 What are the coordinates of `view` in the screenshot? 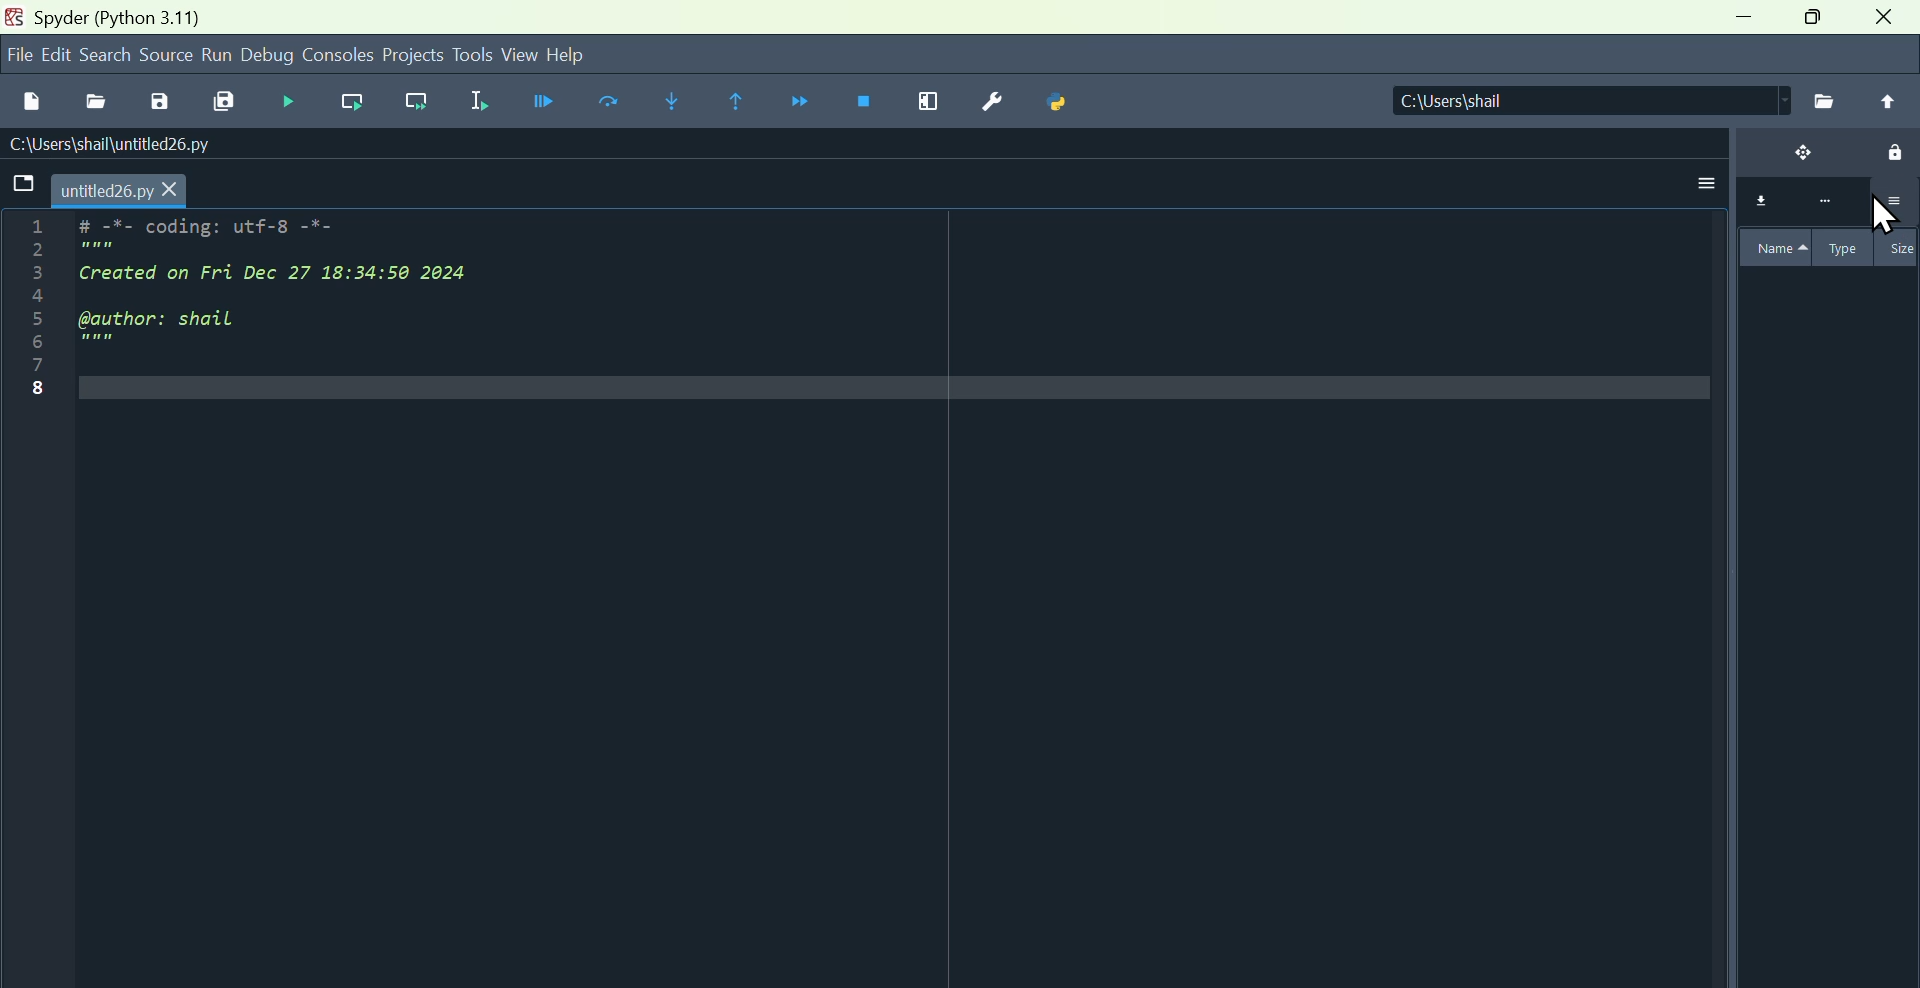 It's located at (519, 55).